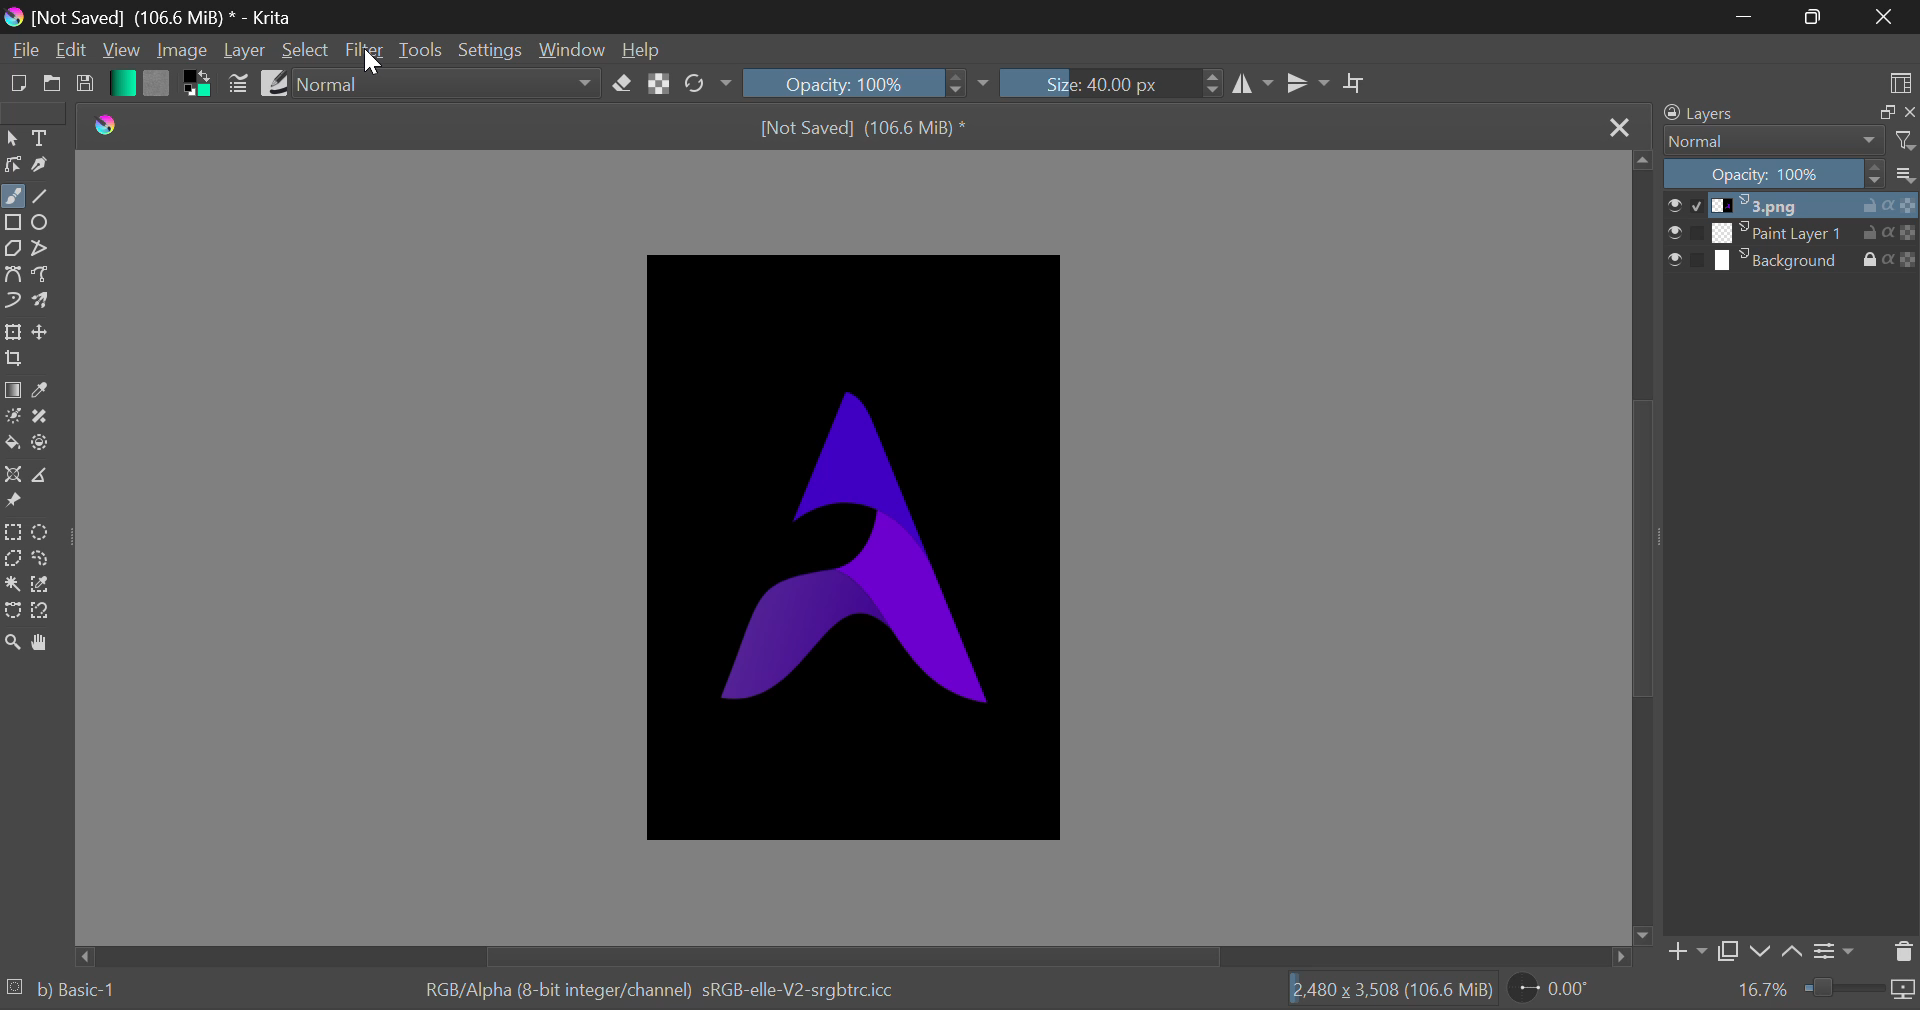 This screenshot has width=1920, height=1010. What do you see at coordinates (13, 302) in the screenshot?
I see `Dynamic Brush` at bounding box center [13, 302].